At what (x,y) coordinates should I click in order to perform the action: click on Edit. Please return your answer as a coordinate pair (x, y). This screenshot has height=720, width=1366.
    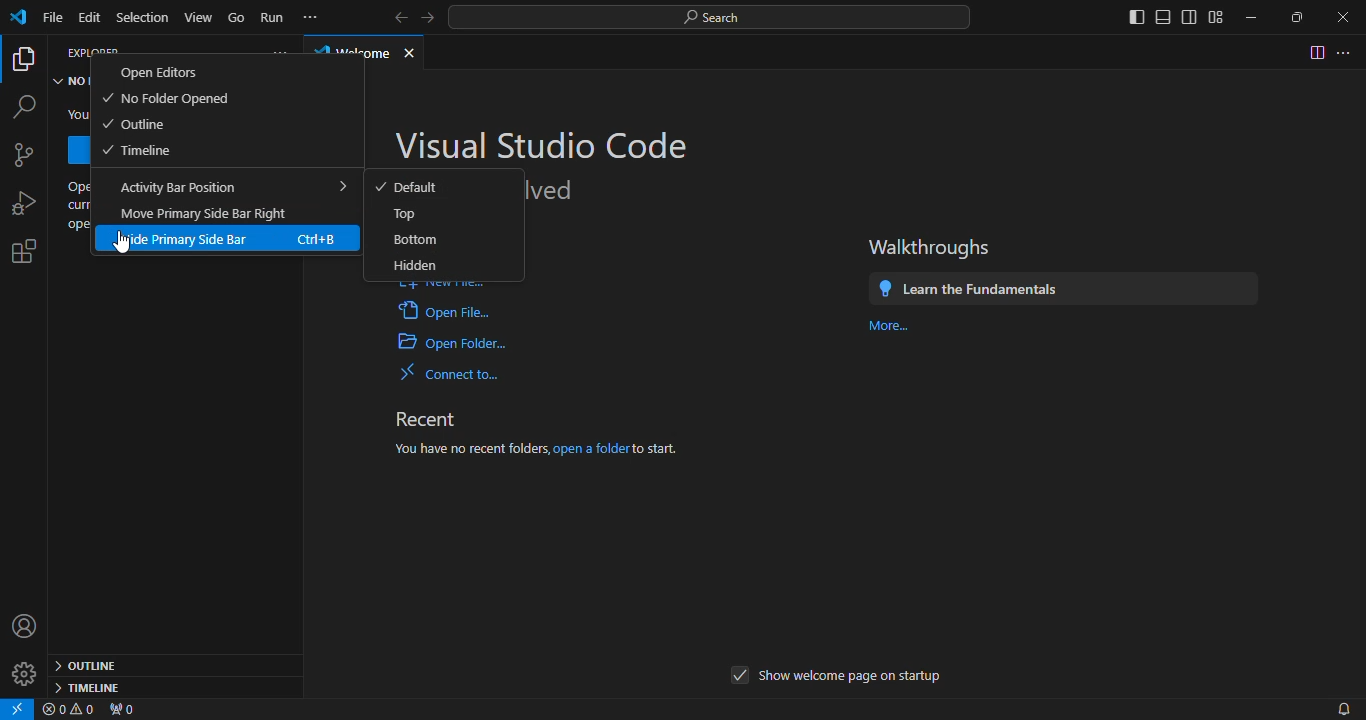
    Looking at the image, I should click on (92, 17).